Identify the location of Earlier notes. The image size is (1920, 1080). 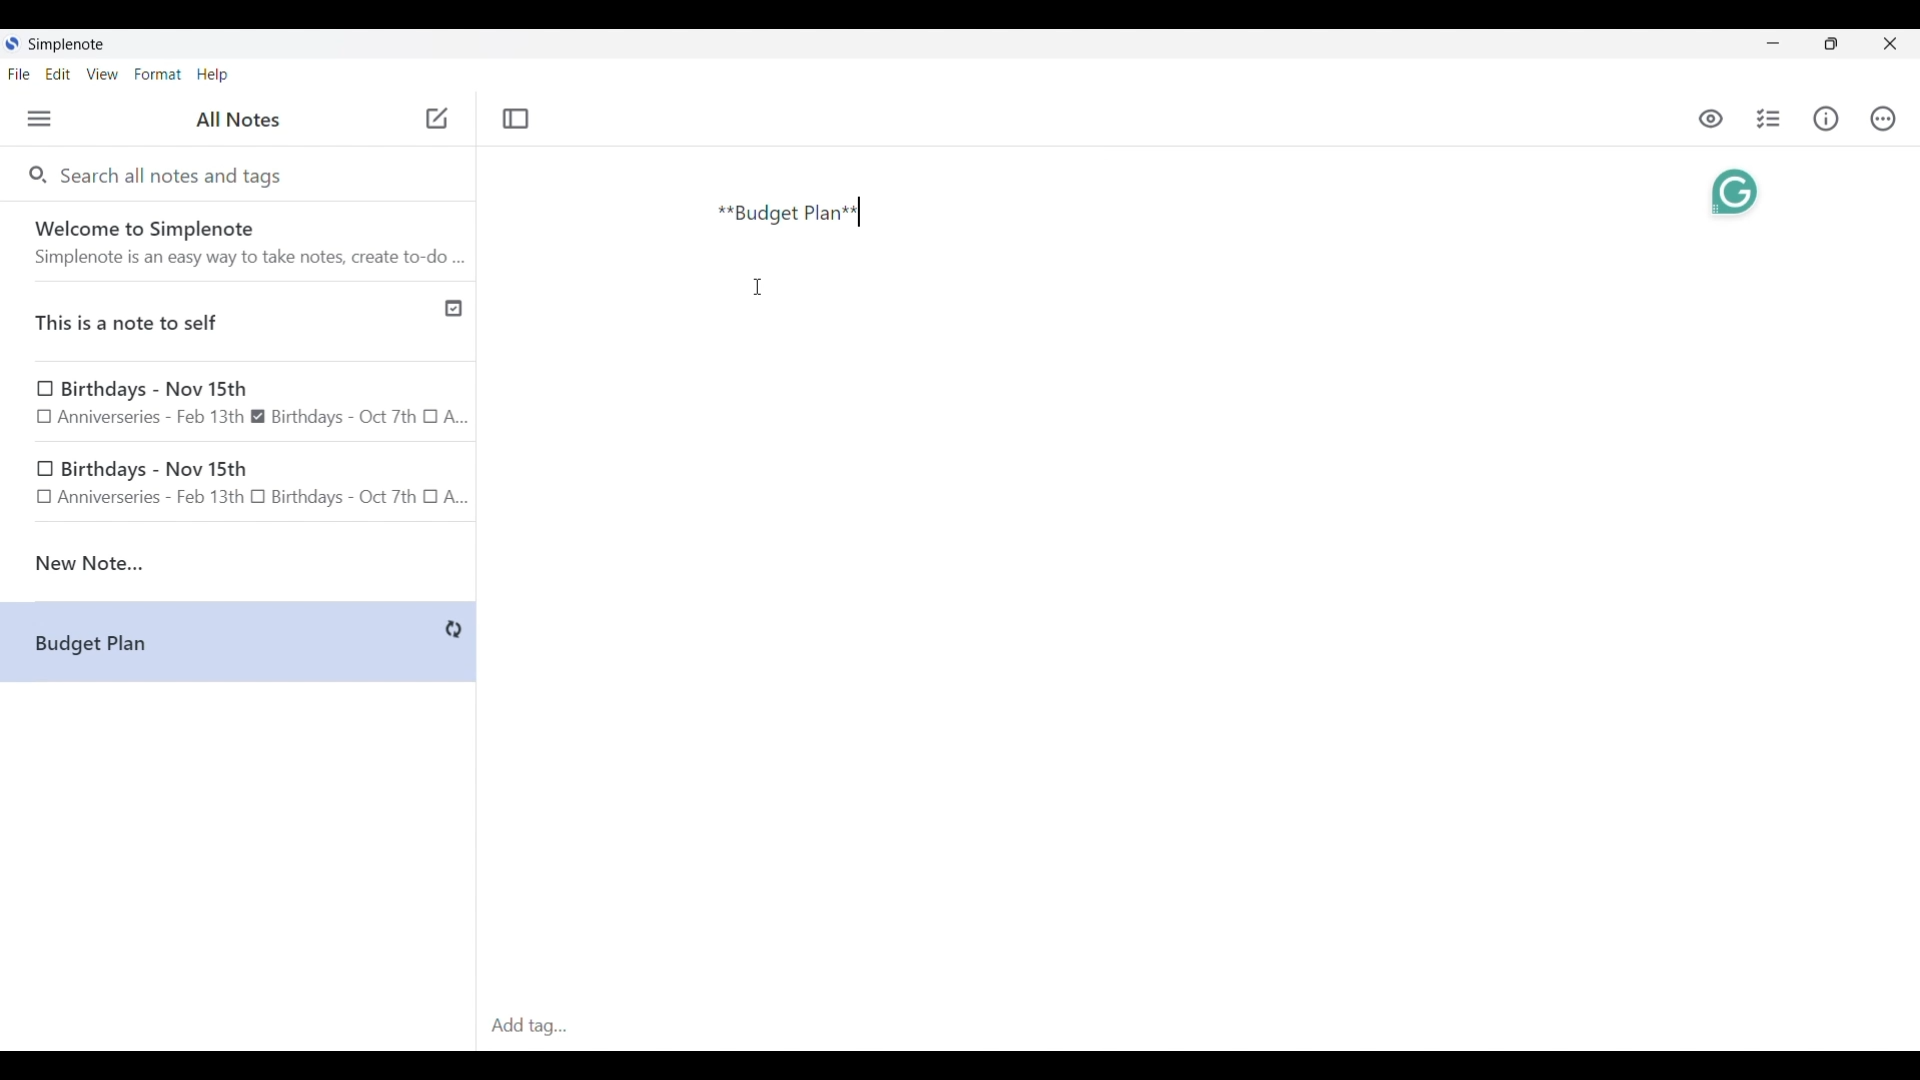
(239, 403).